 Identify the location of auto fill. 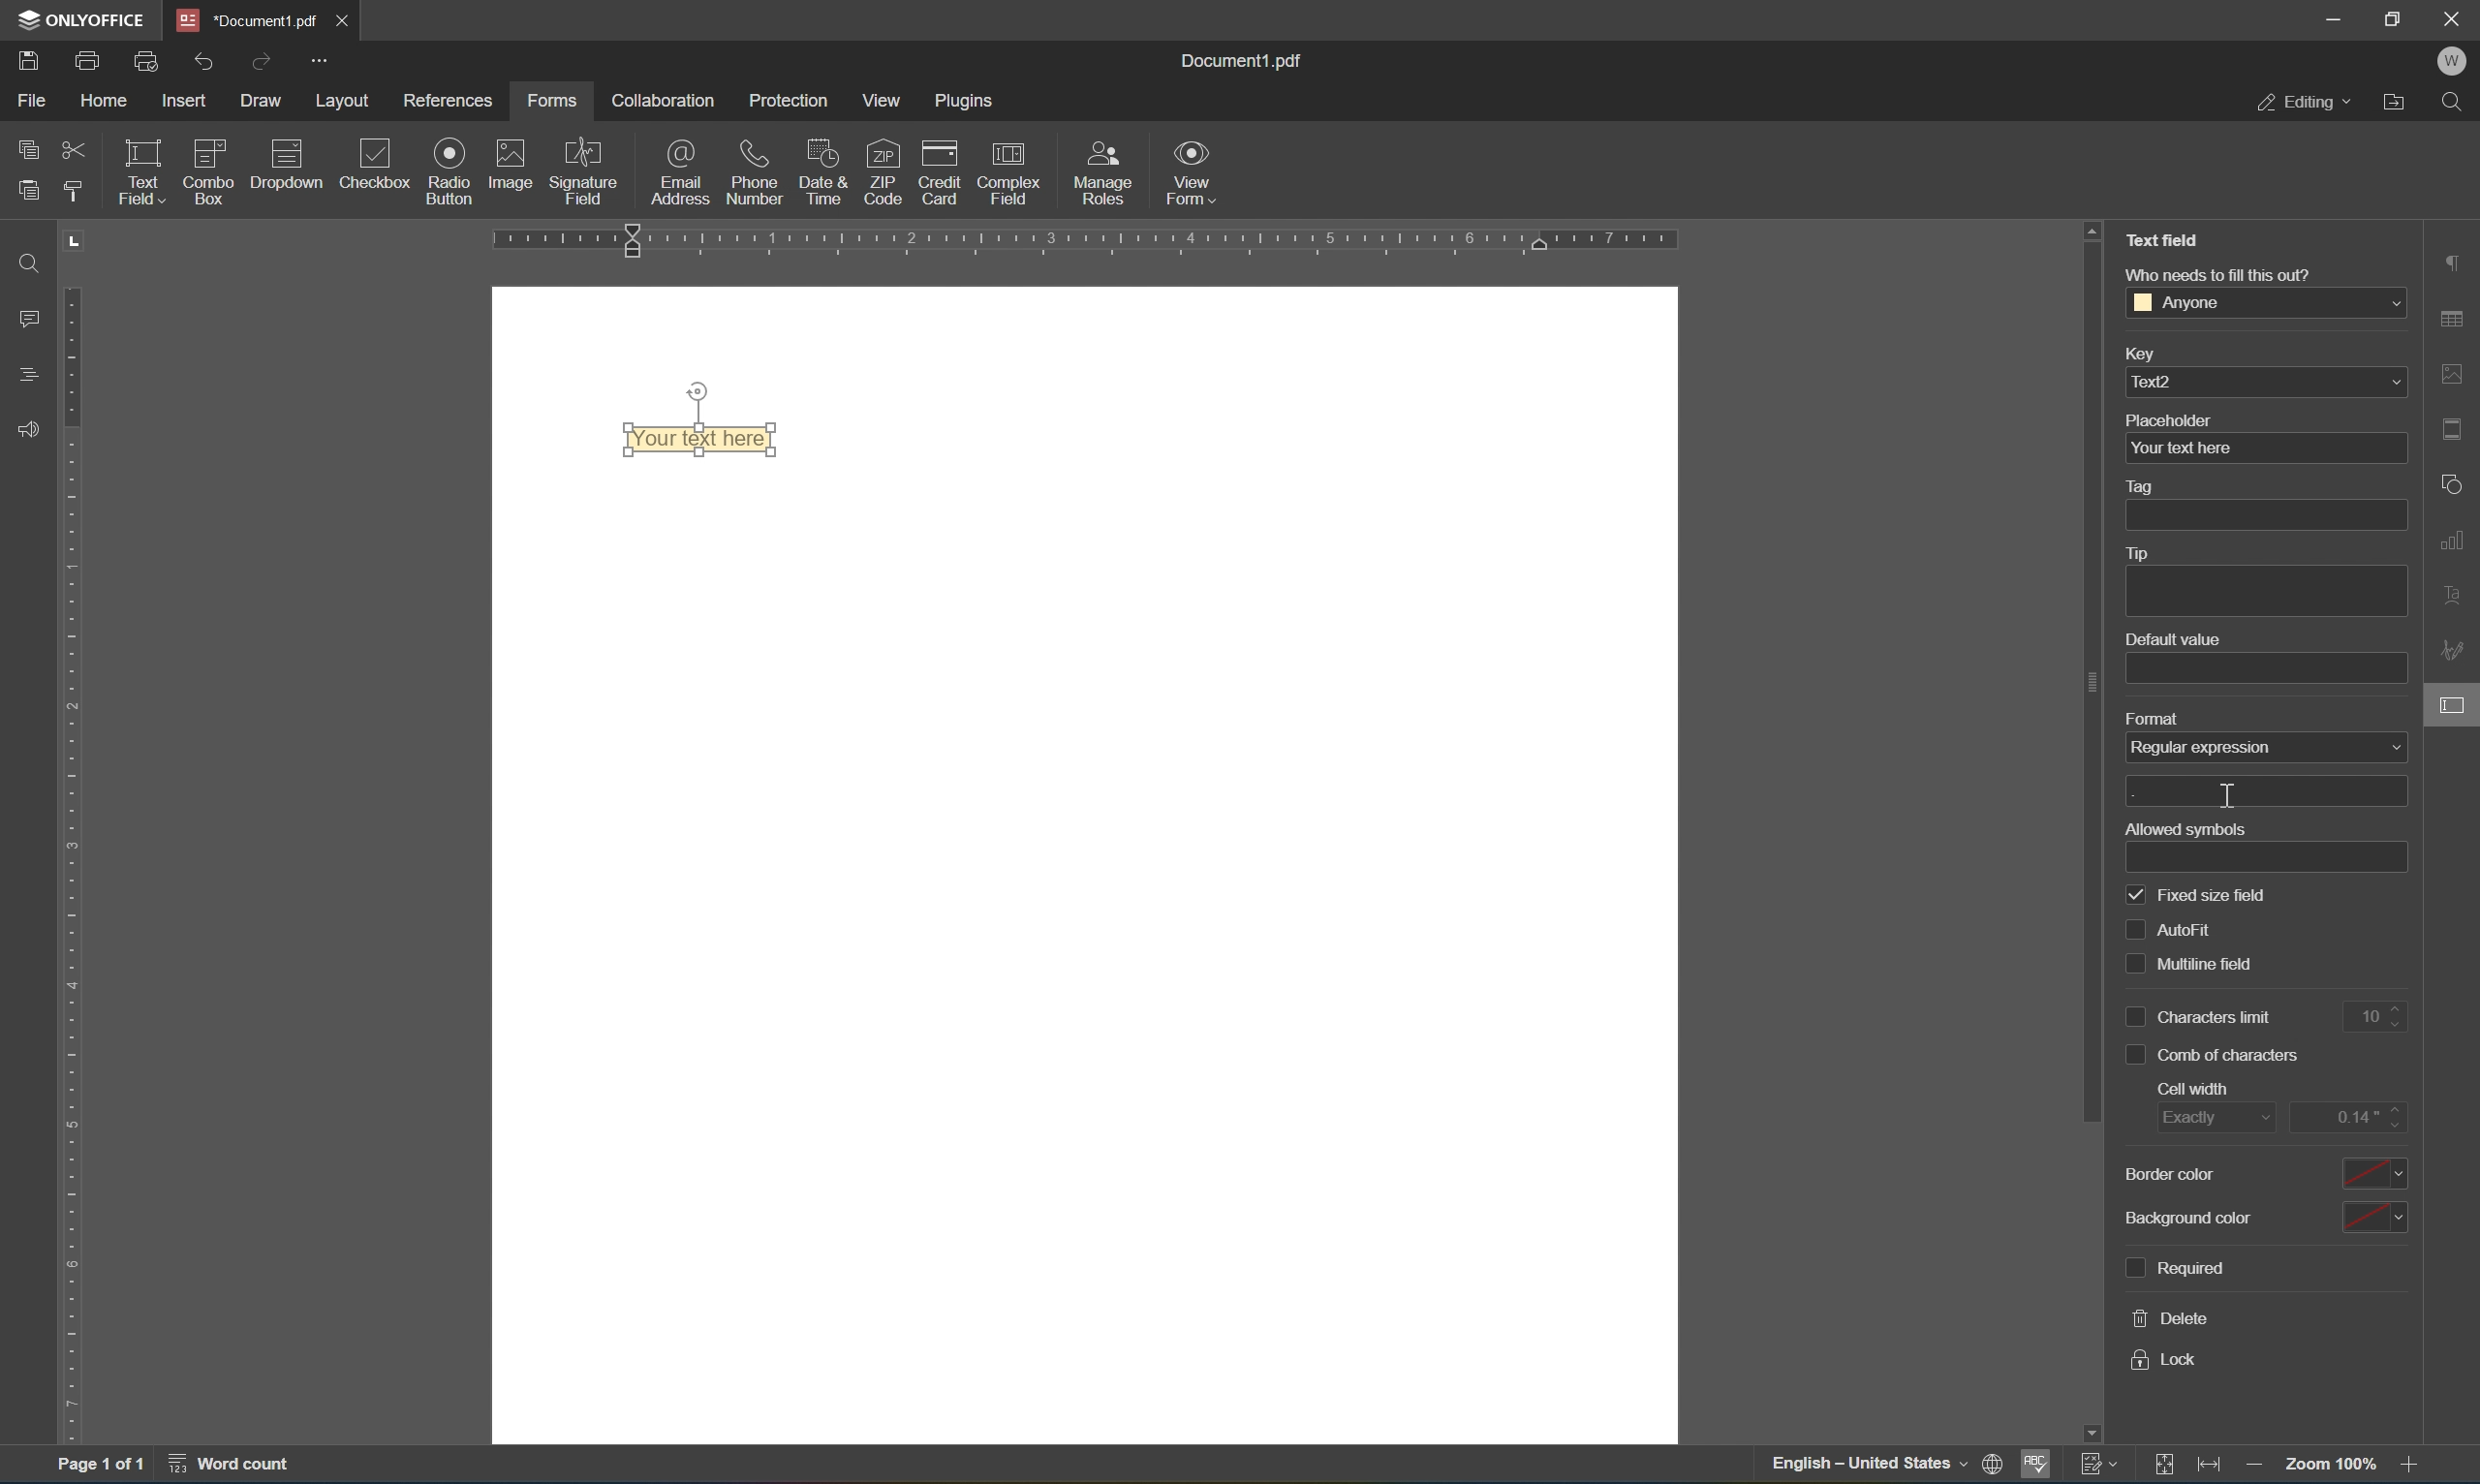
(2167, 929).